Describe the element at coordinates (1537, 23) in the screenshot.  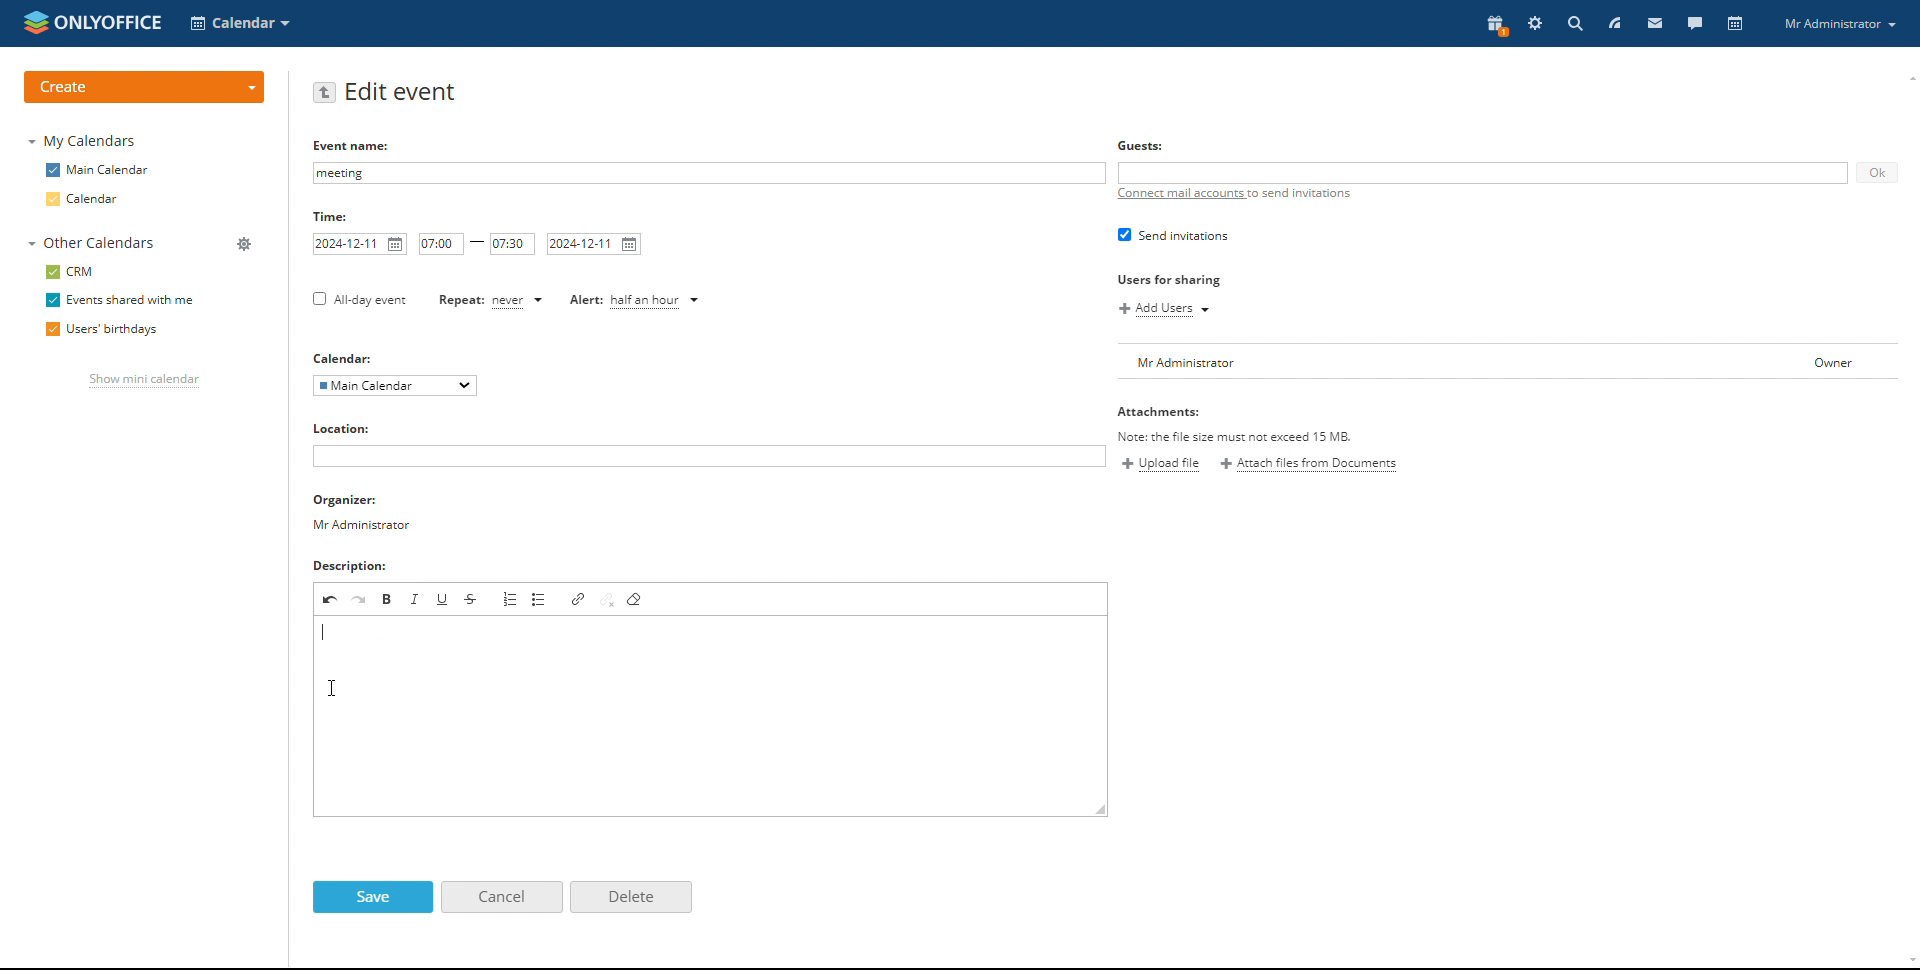
I see `settings` at that location.